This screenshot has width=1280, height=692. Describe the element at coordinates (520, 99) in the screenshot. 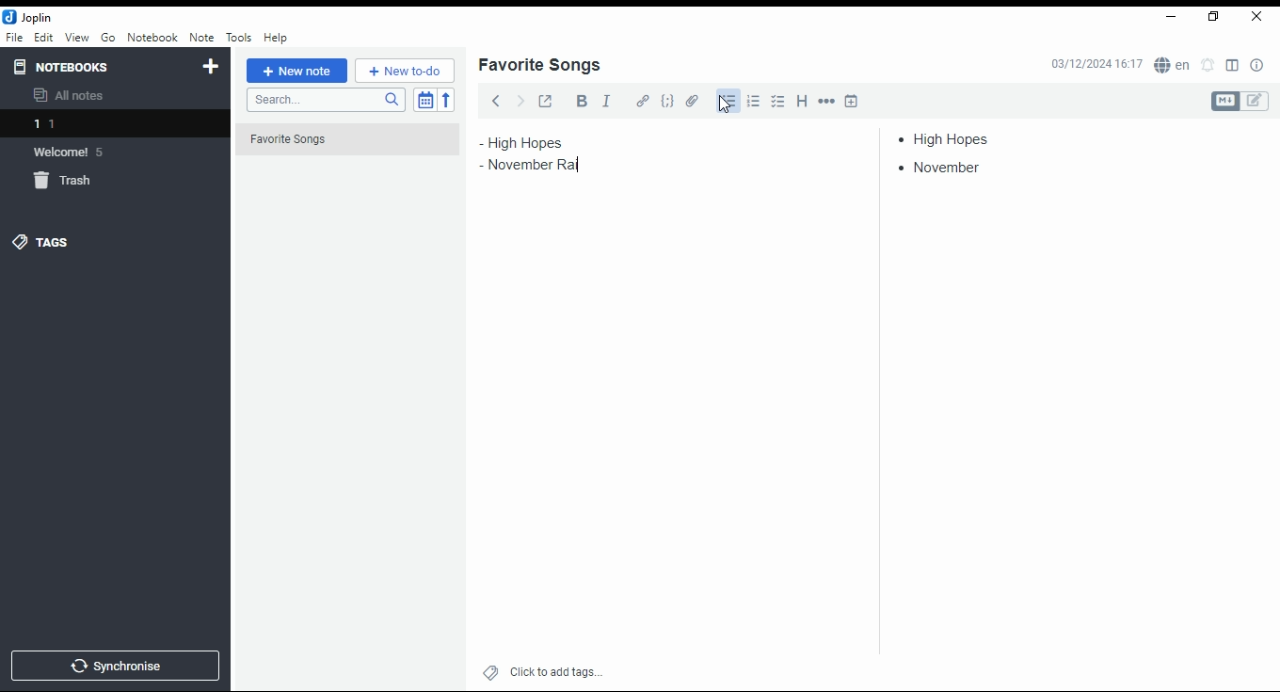

I see `forward` at that location.